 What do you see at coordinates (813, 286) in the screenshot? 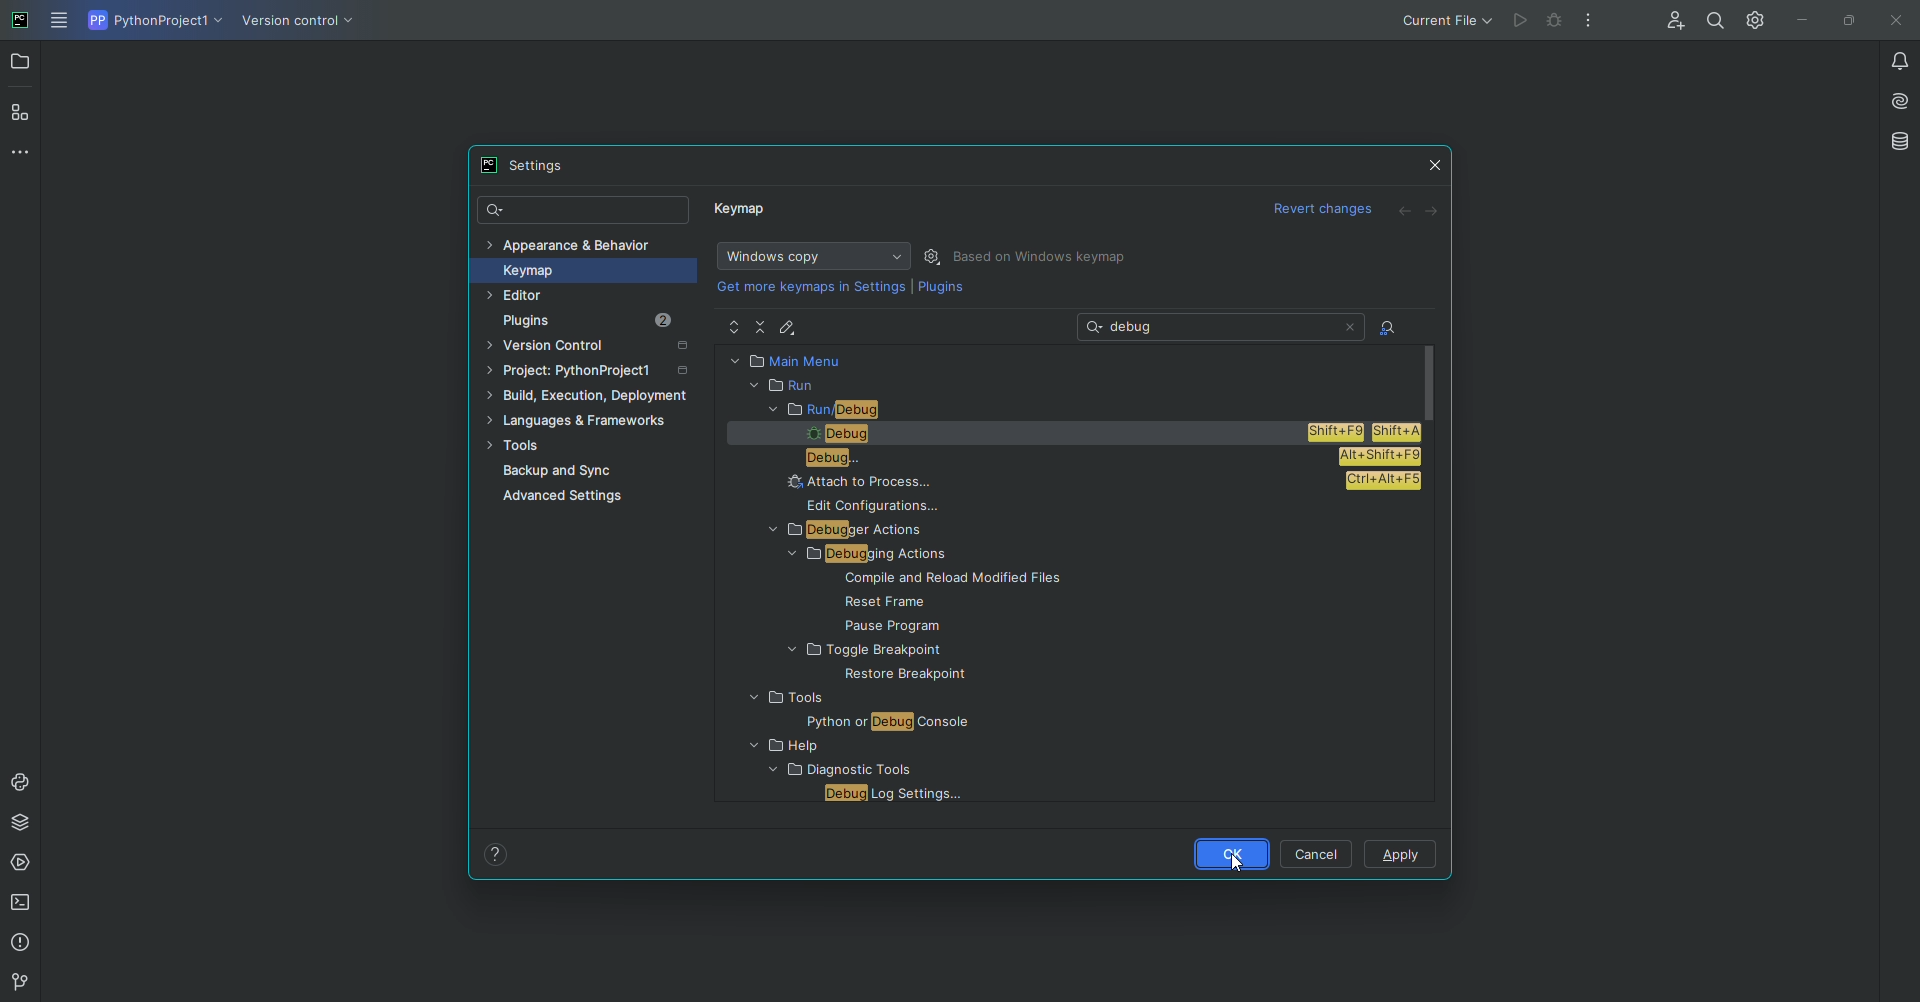
I see `get more keymaps` at bounding box center [813, 286].